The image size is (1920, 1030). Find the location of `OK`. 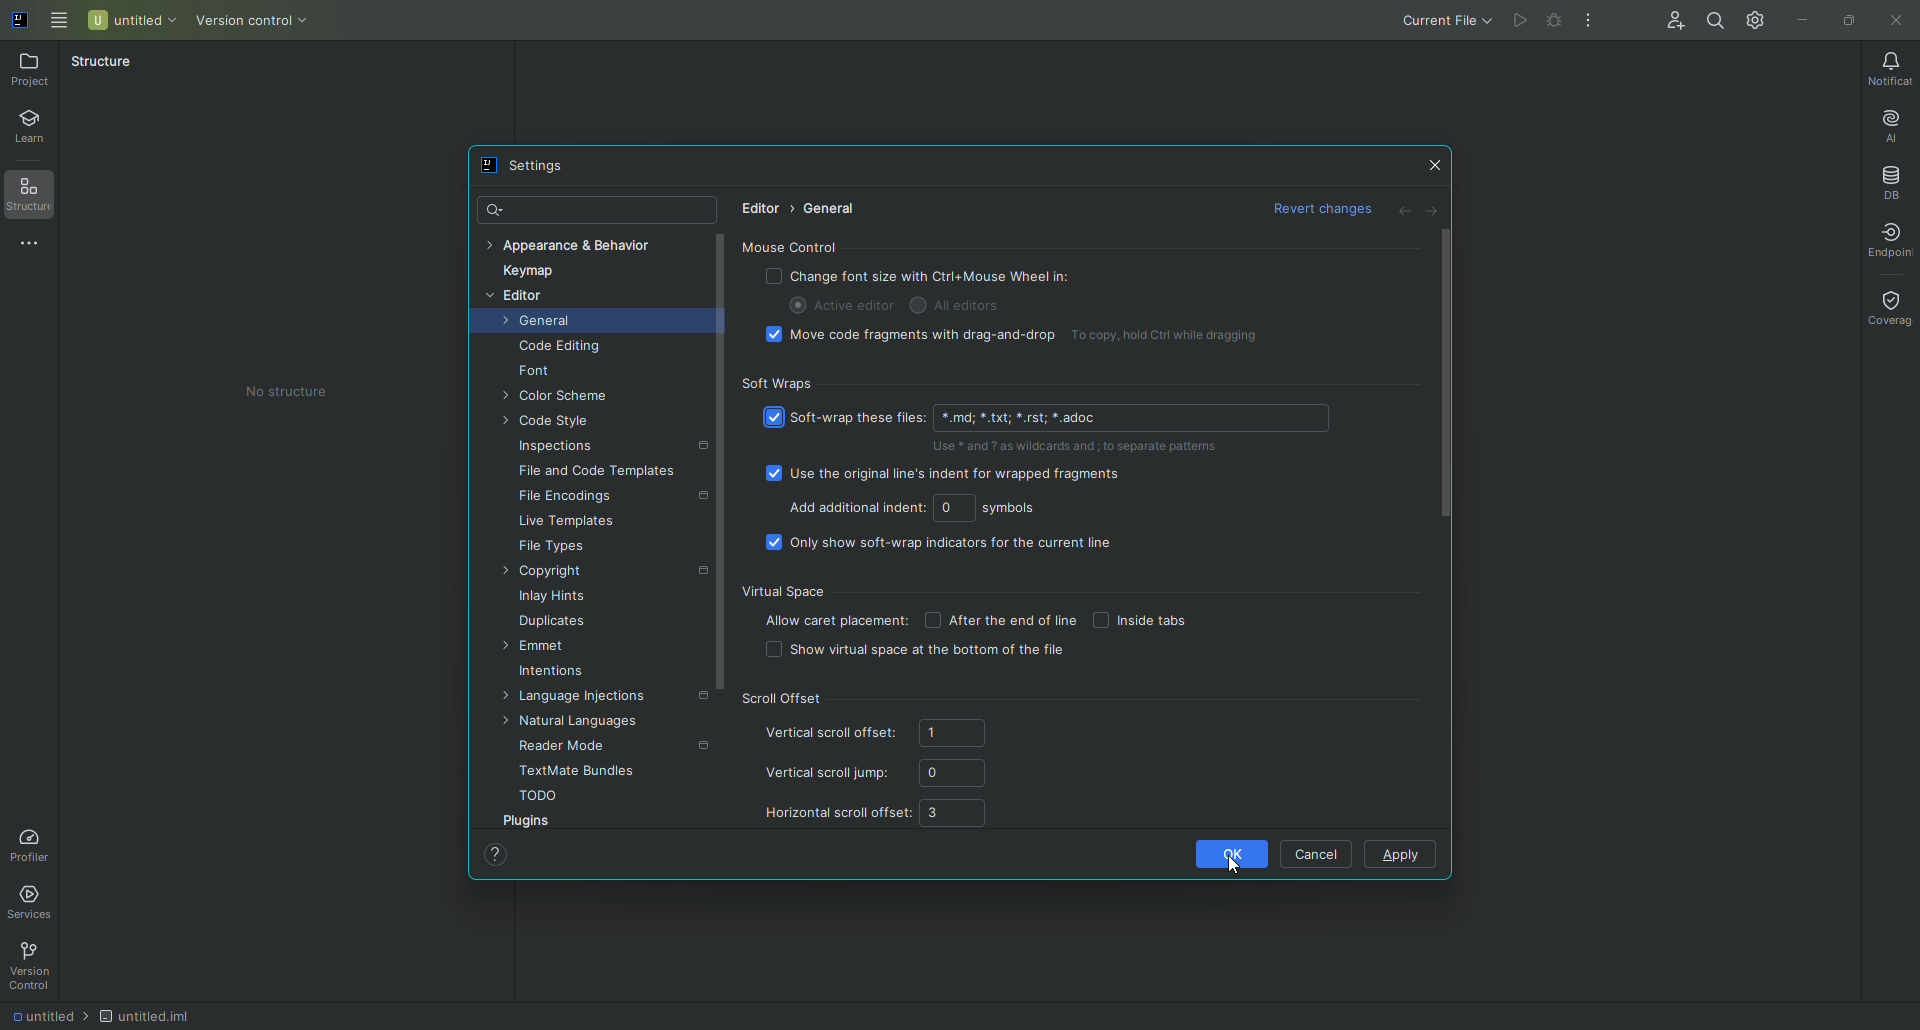

OK is located at coordinates (1220, 853).